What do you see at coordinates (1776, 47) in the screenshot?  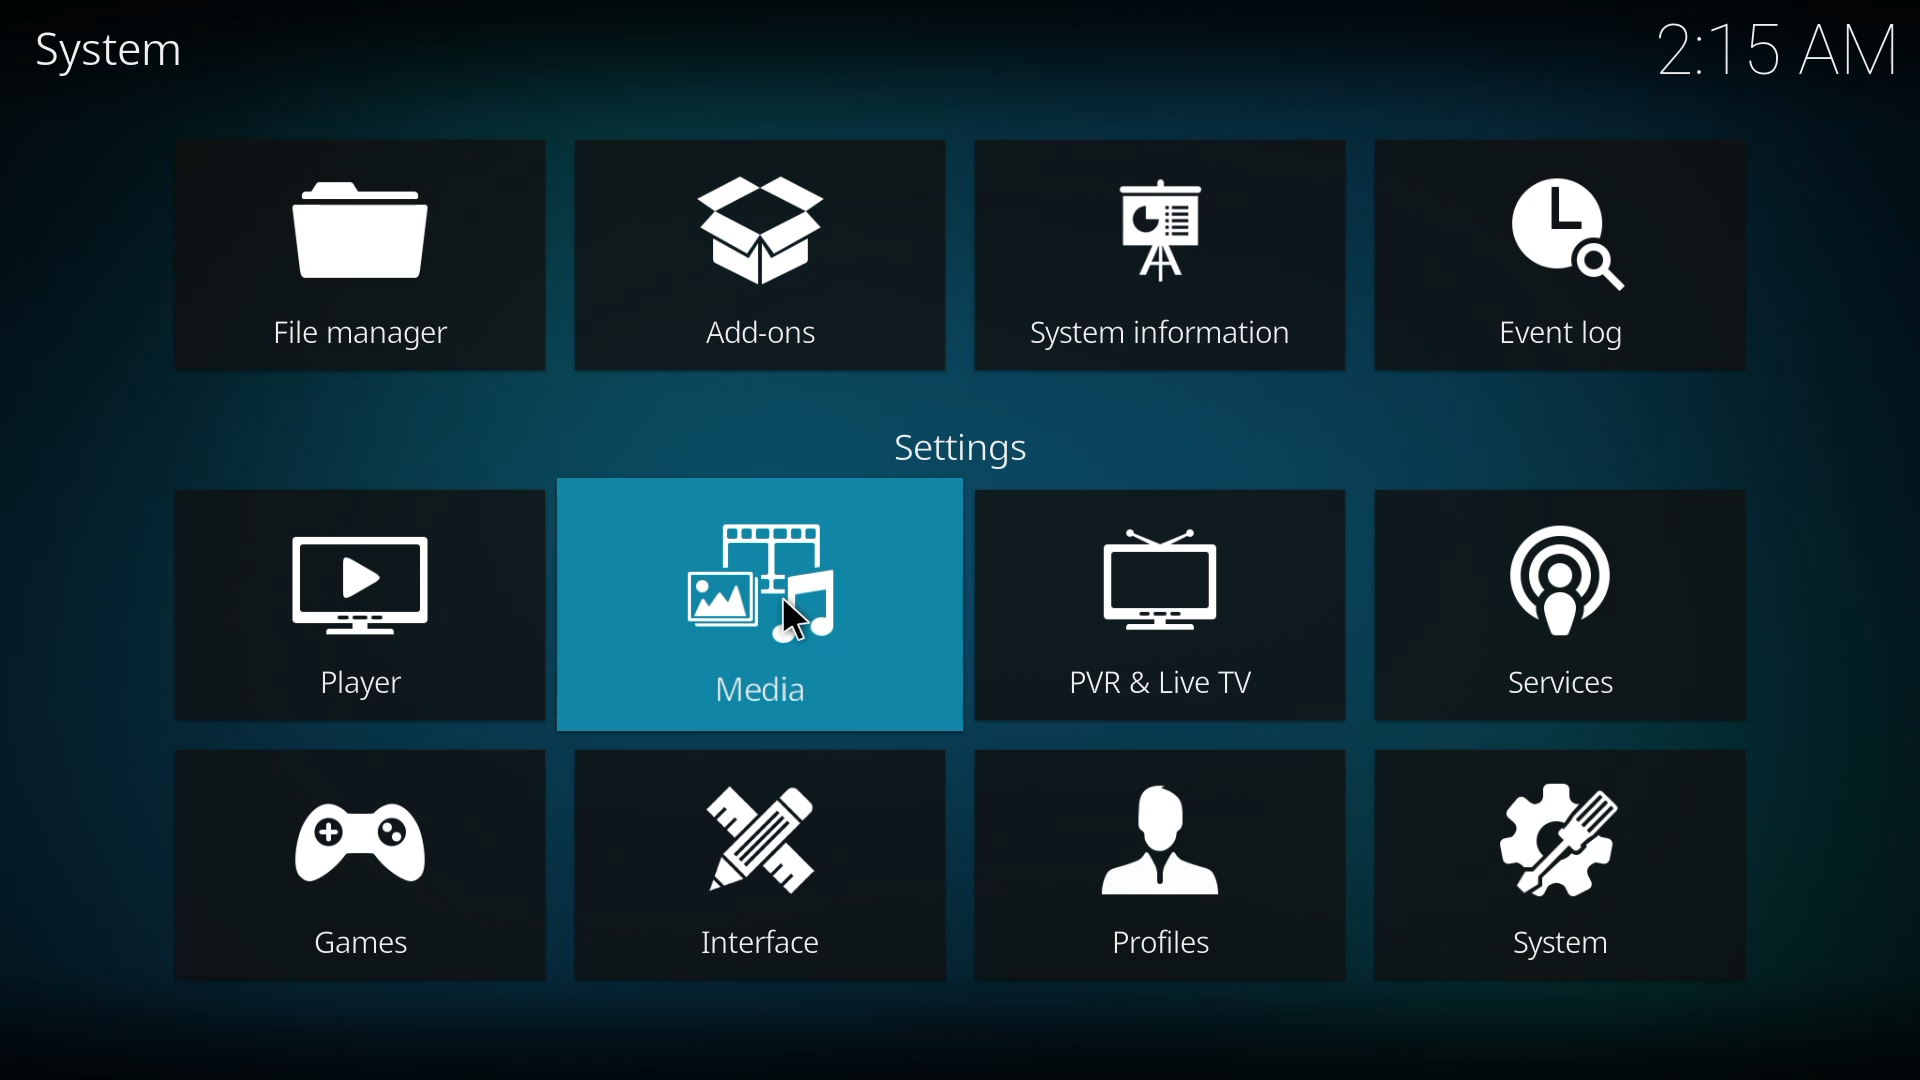 I see `time` at bounding box center [1776, 47].